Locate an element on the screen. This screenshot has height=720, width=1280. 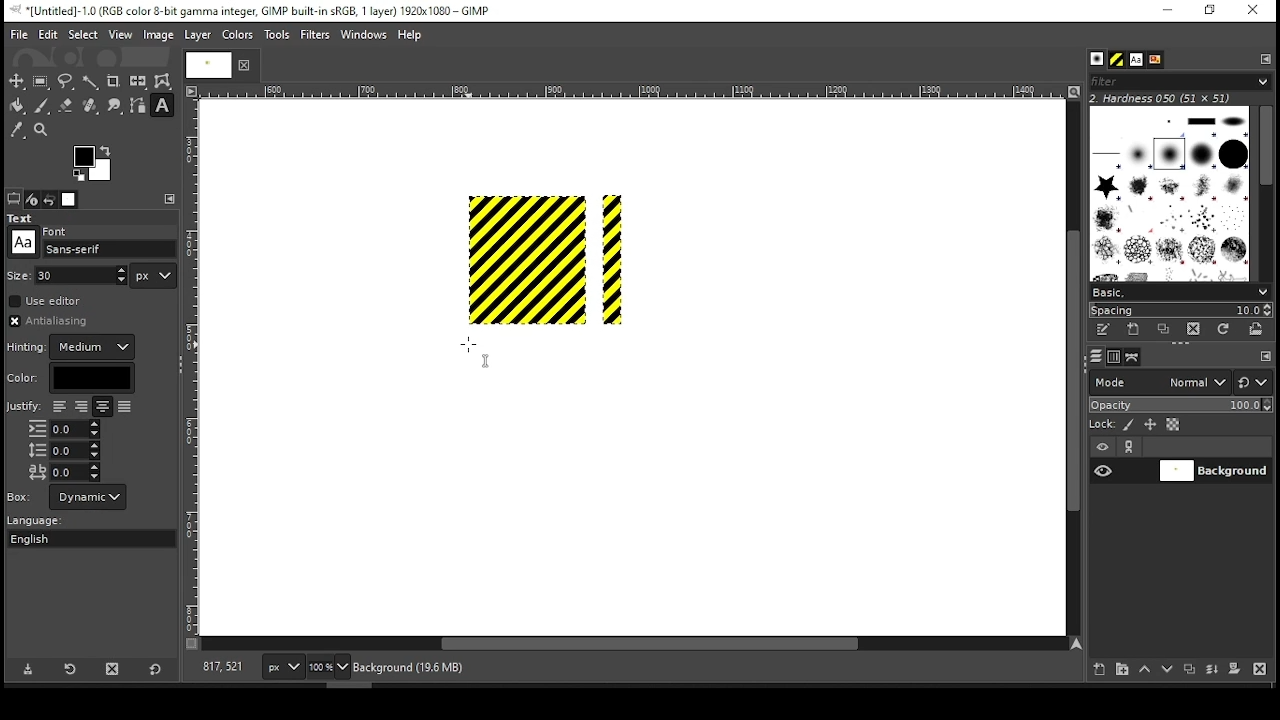
delete brush is located at coordinates (1196, 330).